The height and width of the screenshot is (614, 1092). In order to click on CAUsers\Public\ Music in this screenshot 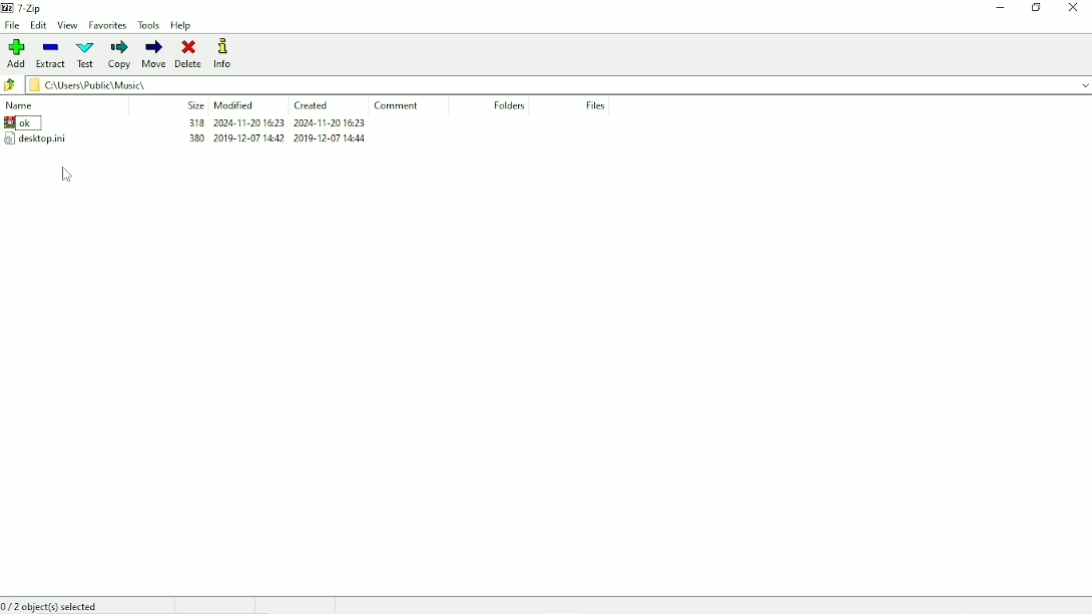, I will do `click(121, 85)`.